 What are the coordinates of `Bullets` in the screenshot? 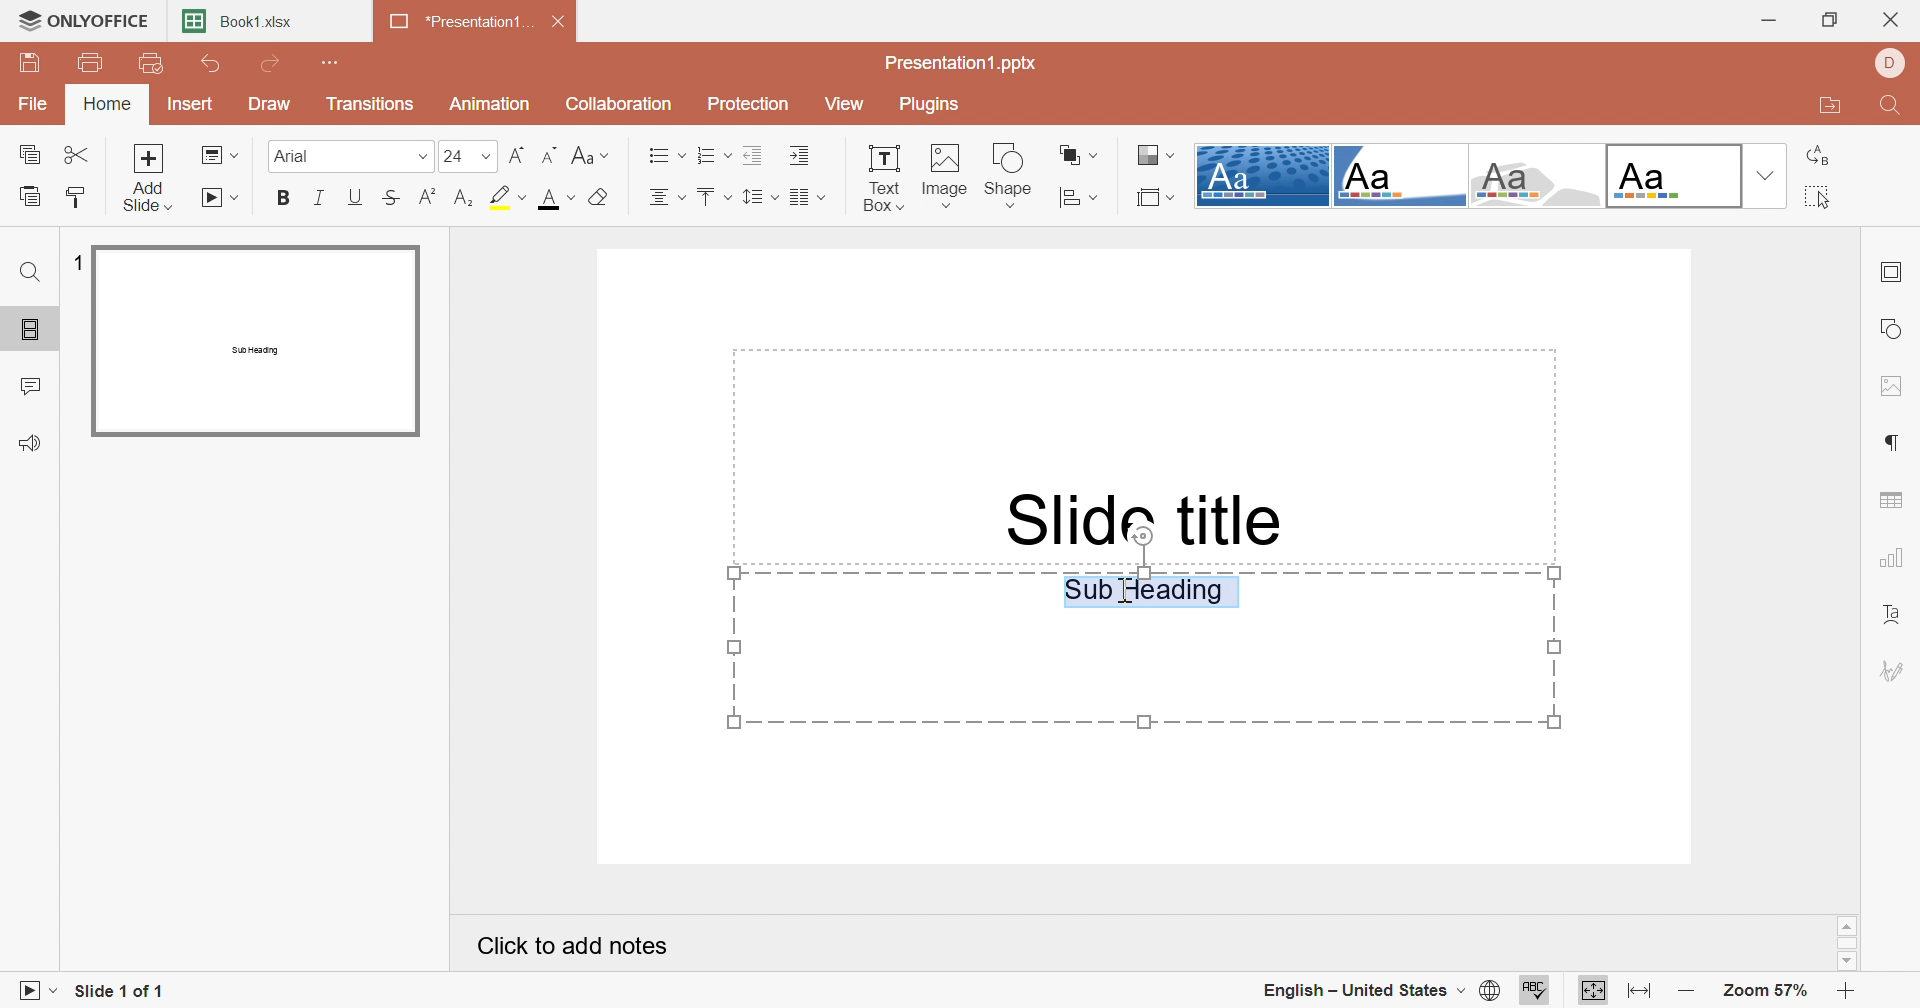 It's located at (663, 156).